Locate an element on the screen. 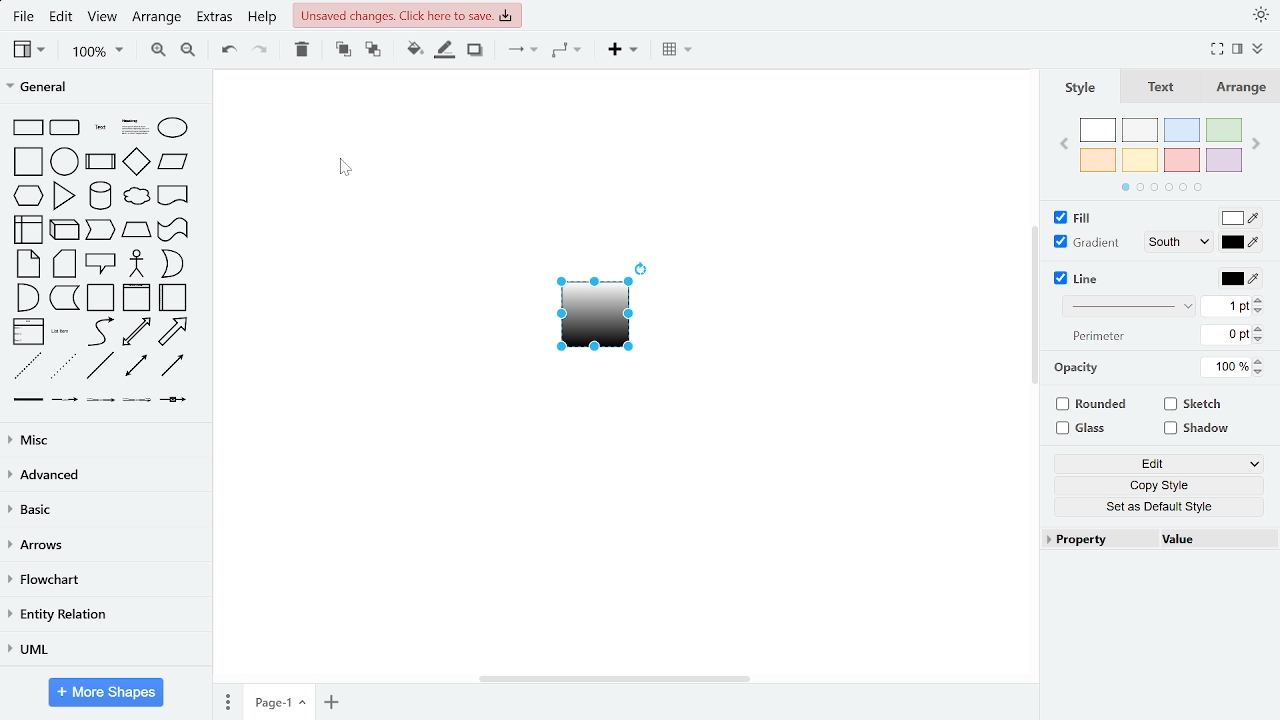  basic is located at coordinates (103, 510).